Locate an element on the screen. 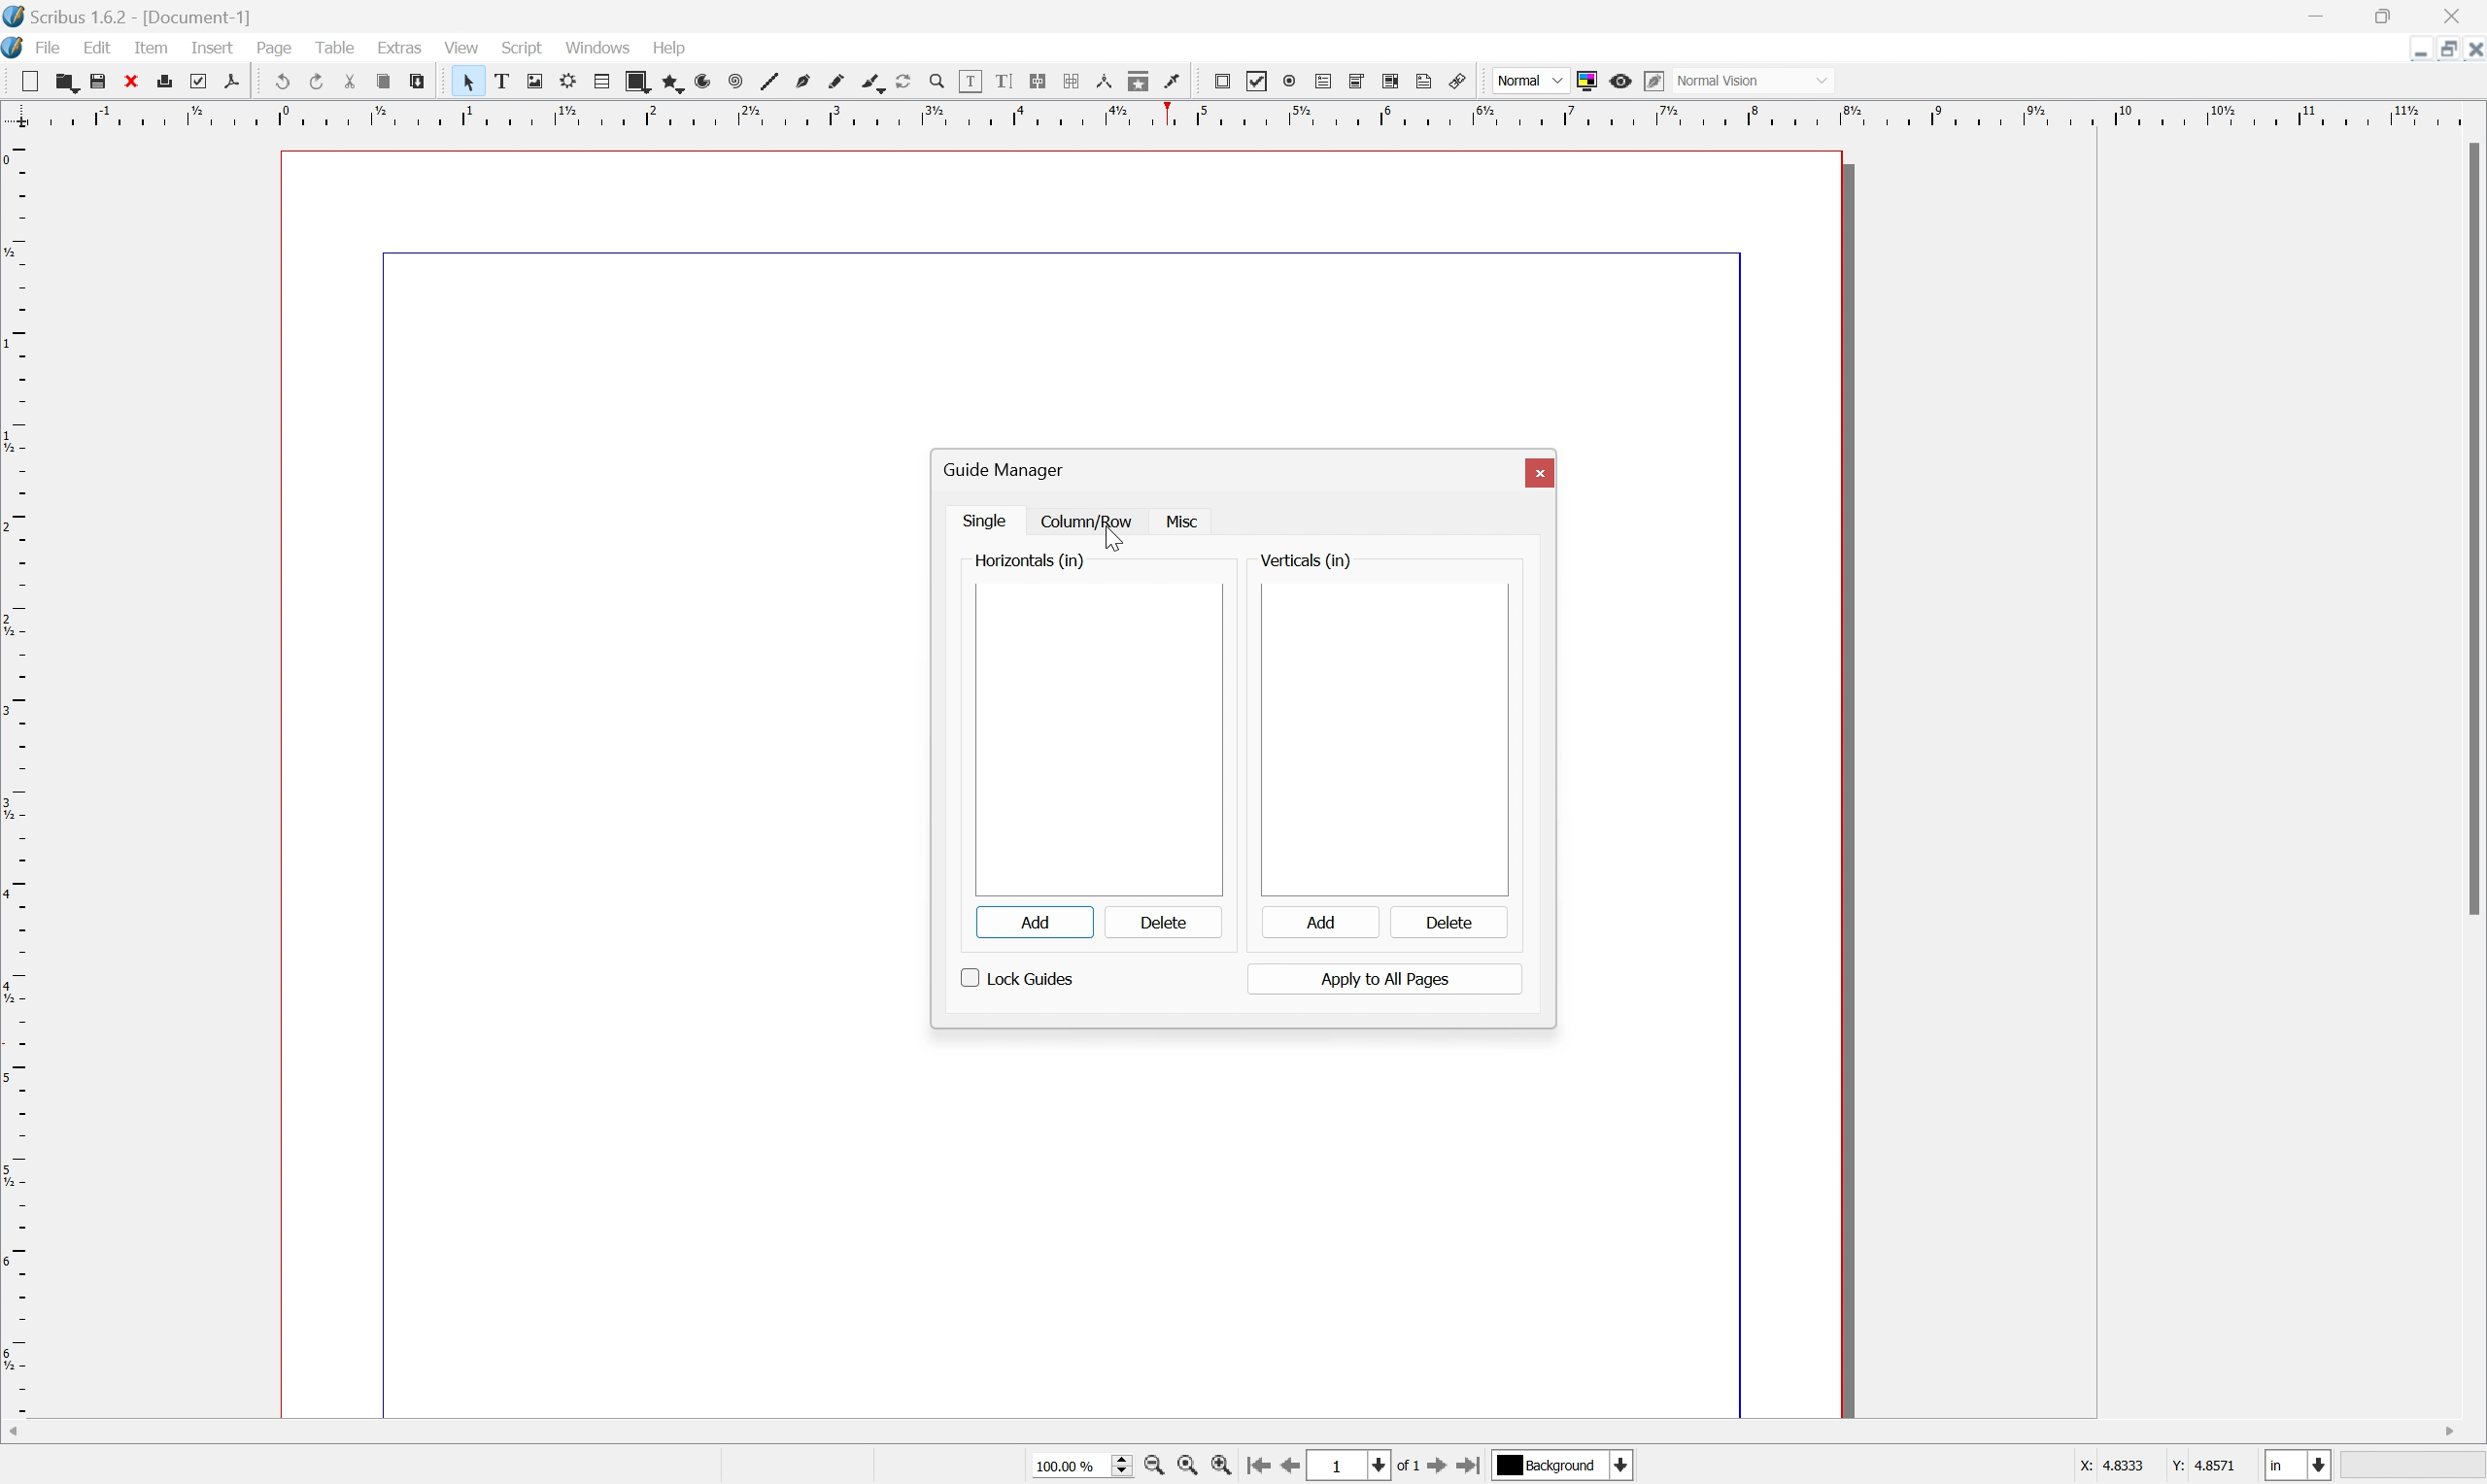 This screenshot has width=2487, height=1484. cut is located at coordinates (350, 80).